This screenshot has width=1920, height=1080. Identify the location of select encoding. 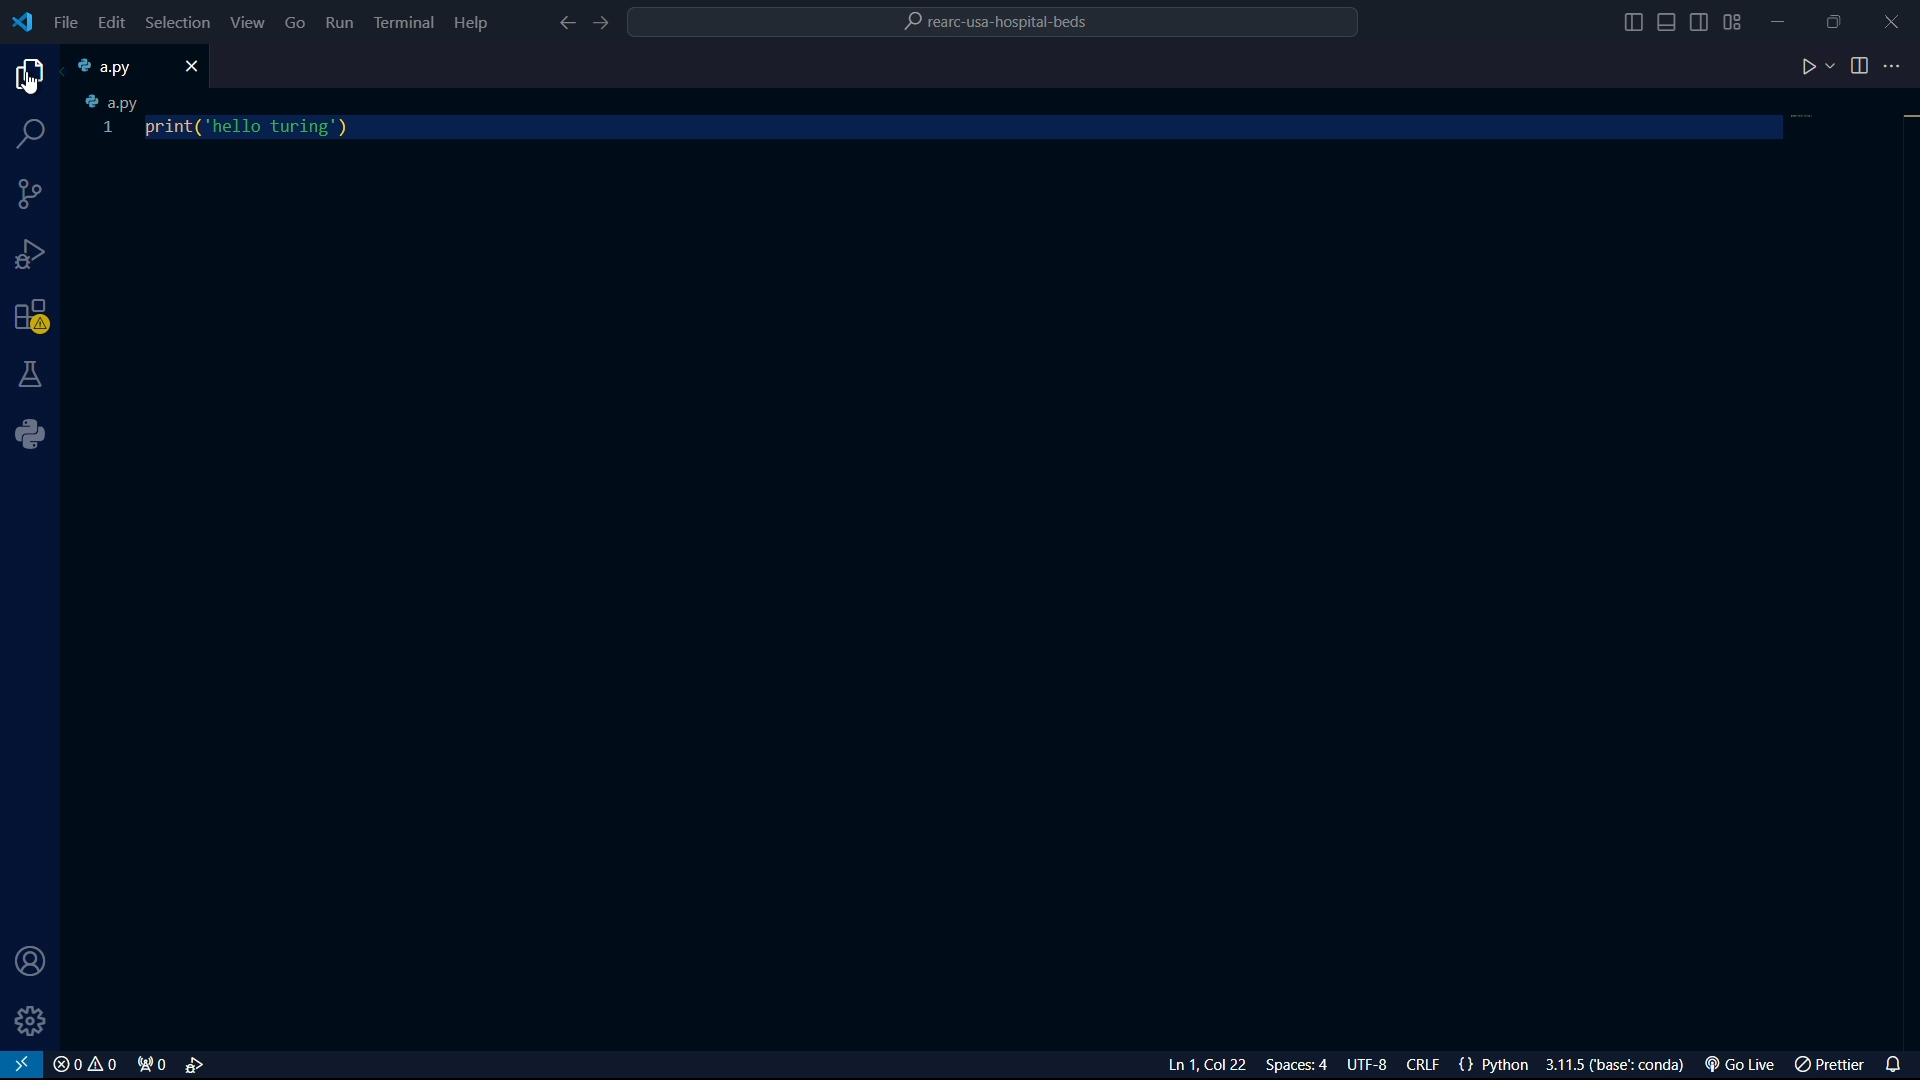
(1365, 1065).